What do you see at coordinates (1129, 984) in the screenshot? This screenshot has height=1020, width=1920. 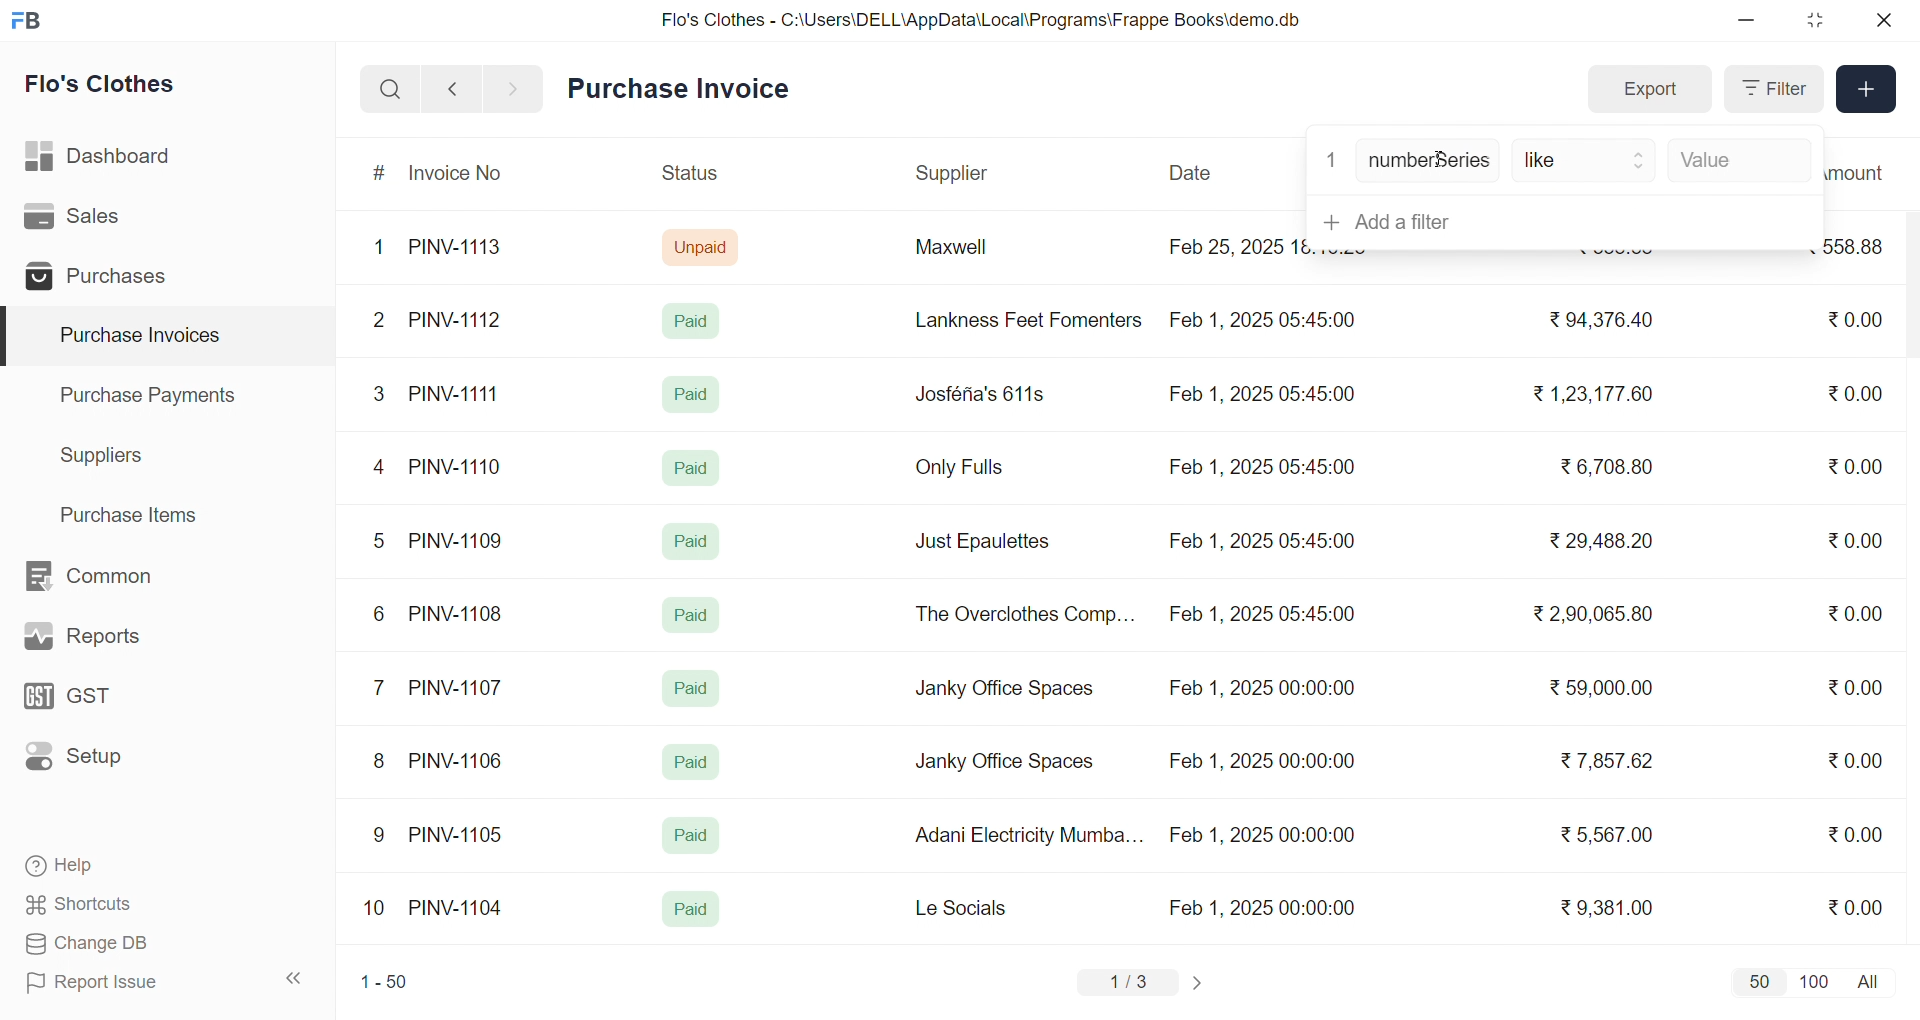 I see `1/3` at bounding box center [1129, 984].